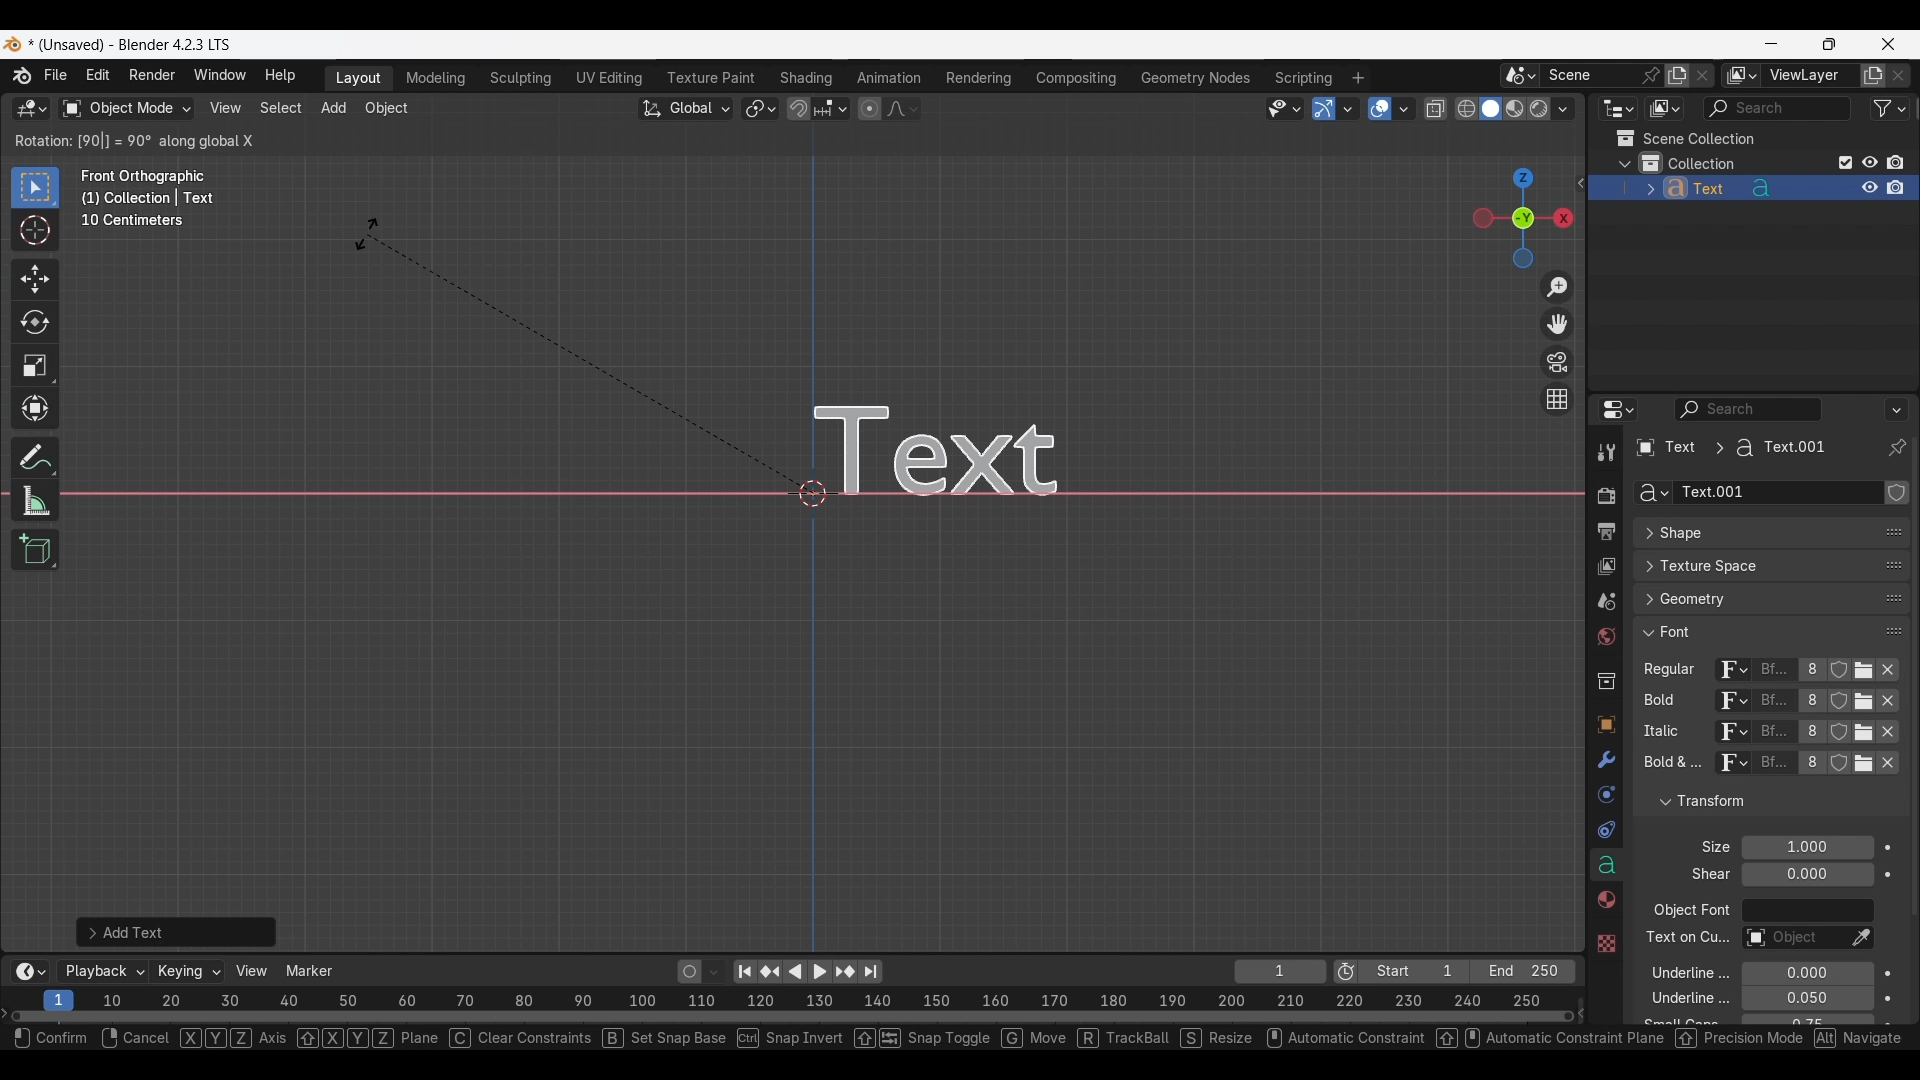 The height and width of the screenshot is (1080, 1920). I want to click on Medeling workspace, so click(436, 79).